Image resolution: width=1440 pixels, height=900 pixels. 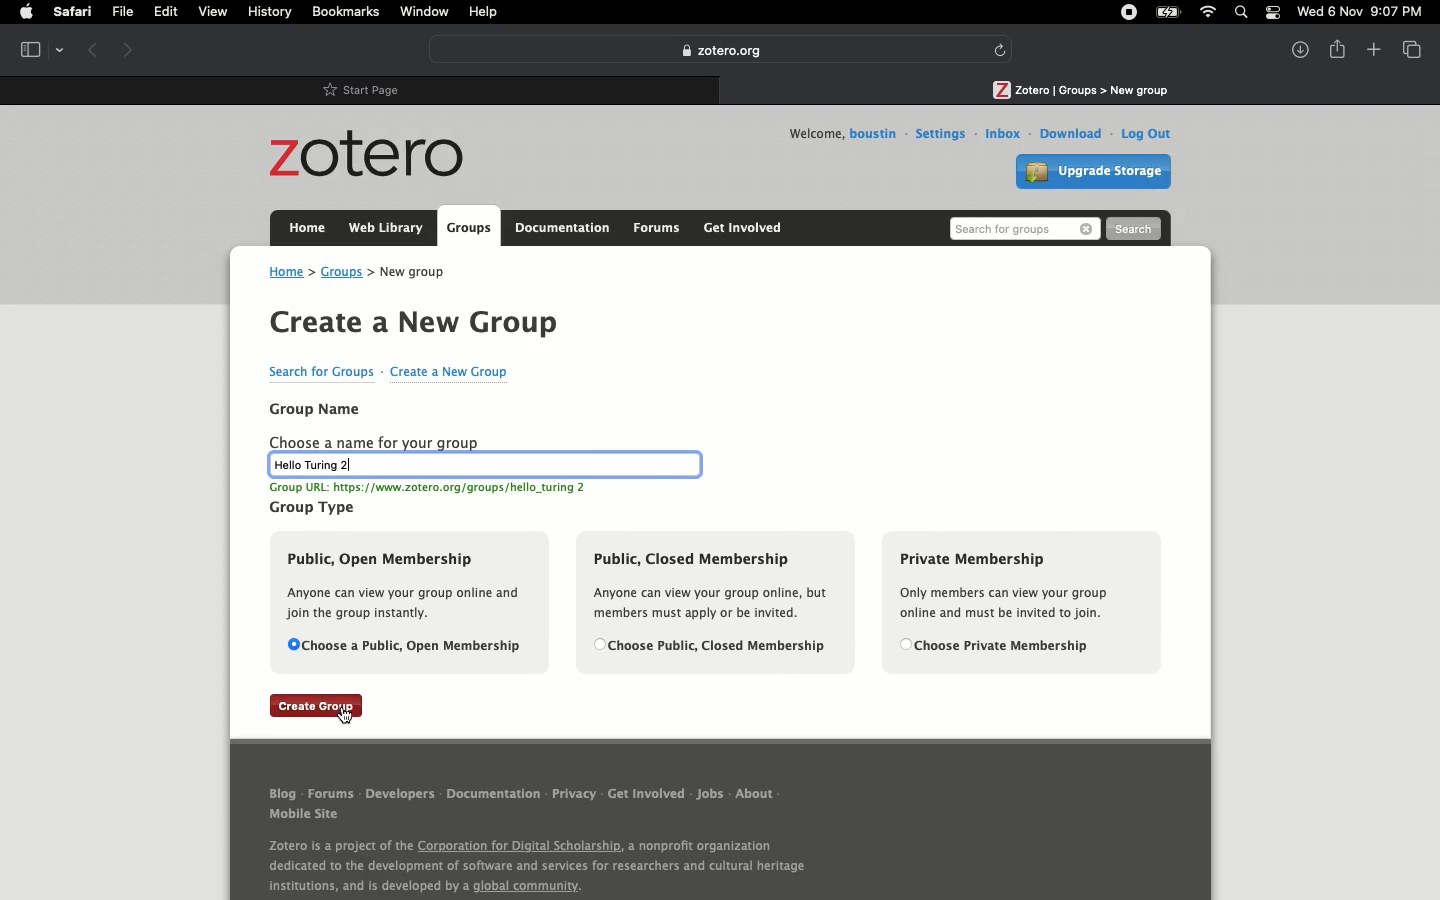 What do you see at coordinates (126, 12) in the screenshot?
I see `File` at bounding box center [126, 12].